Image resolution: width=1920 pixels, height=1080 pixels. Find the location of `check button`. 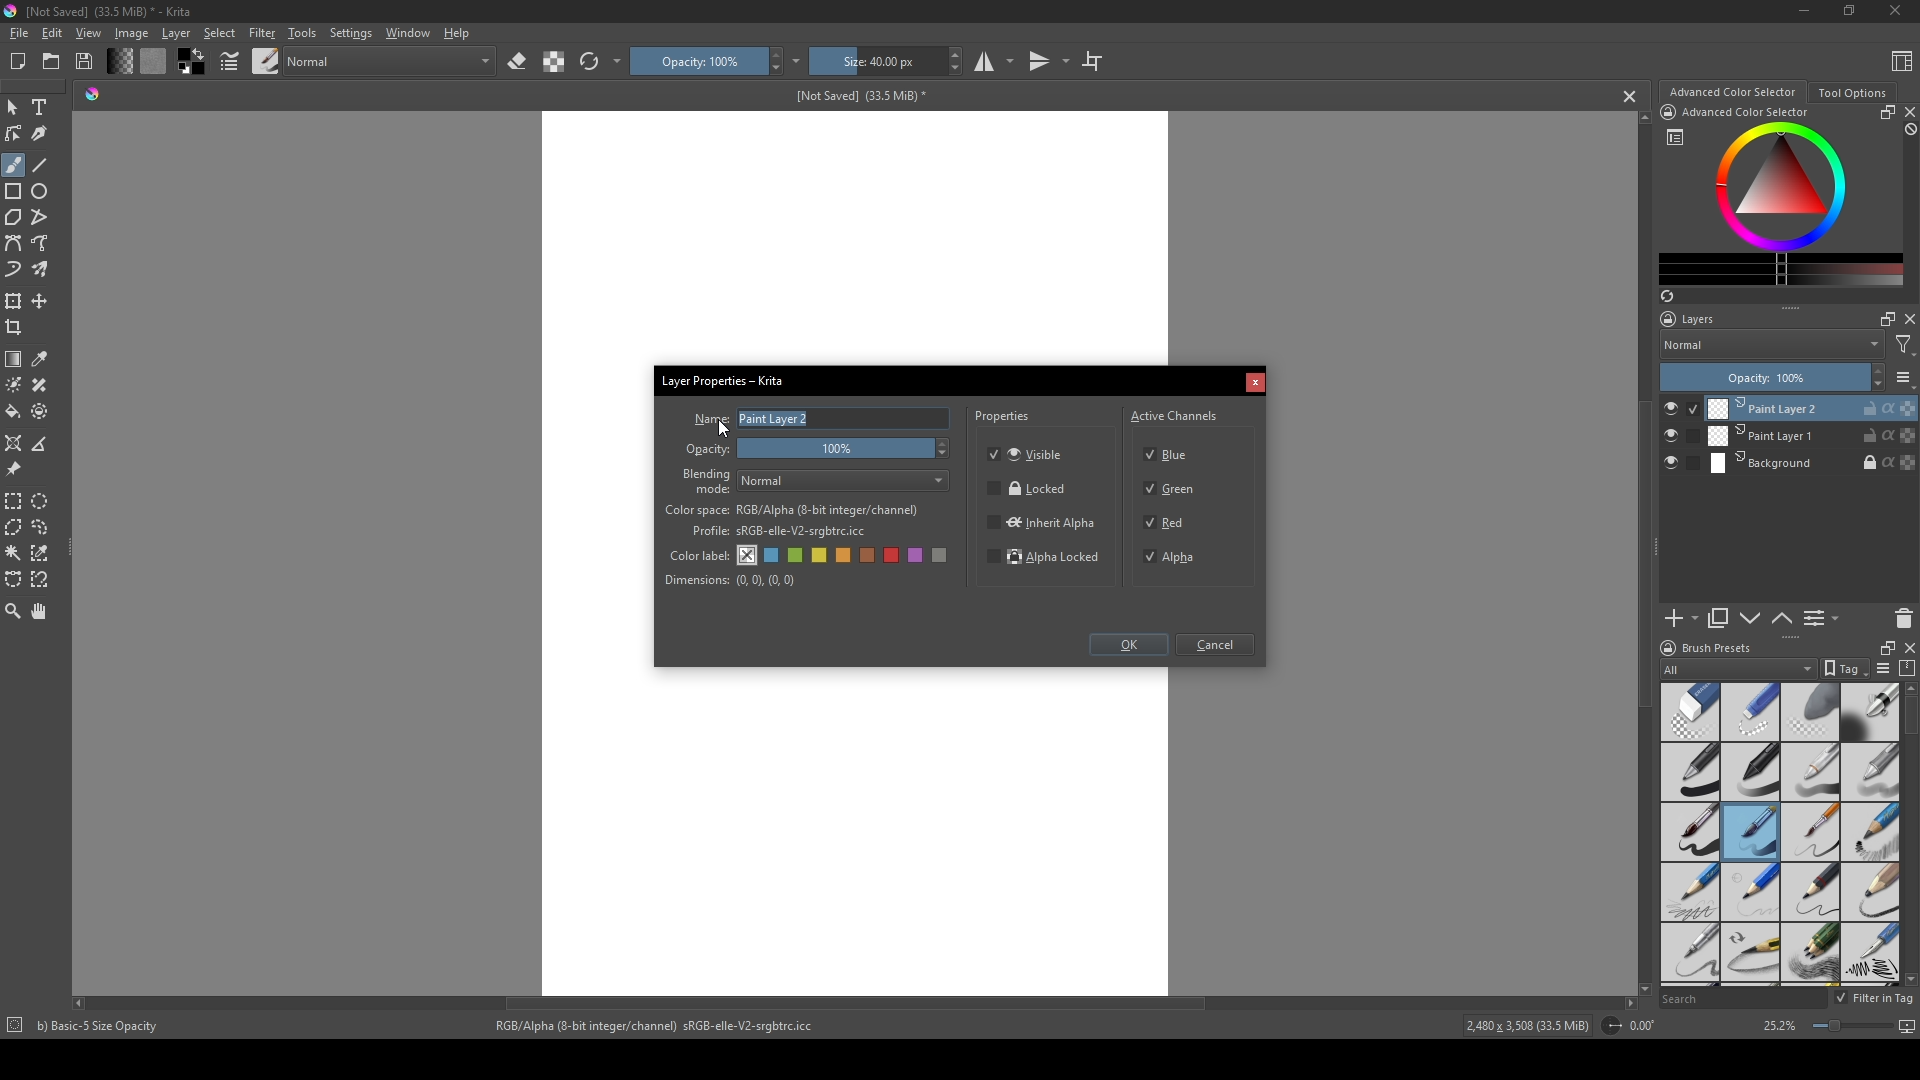

check button is located at coordinates (1681, 436).